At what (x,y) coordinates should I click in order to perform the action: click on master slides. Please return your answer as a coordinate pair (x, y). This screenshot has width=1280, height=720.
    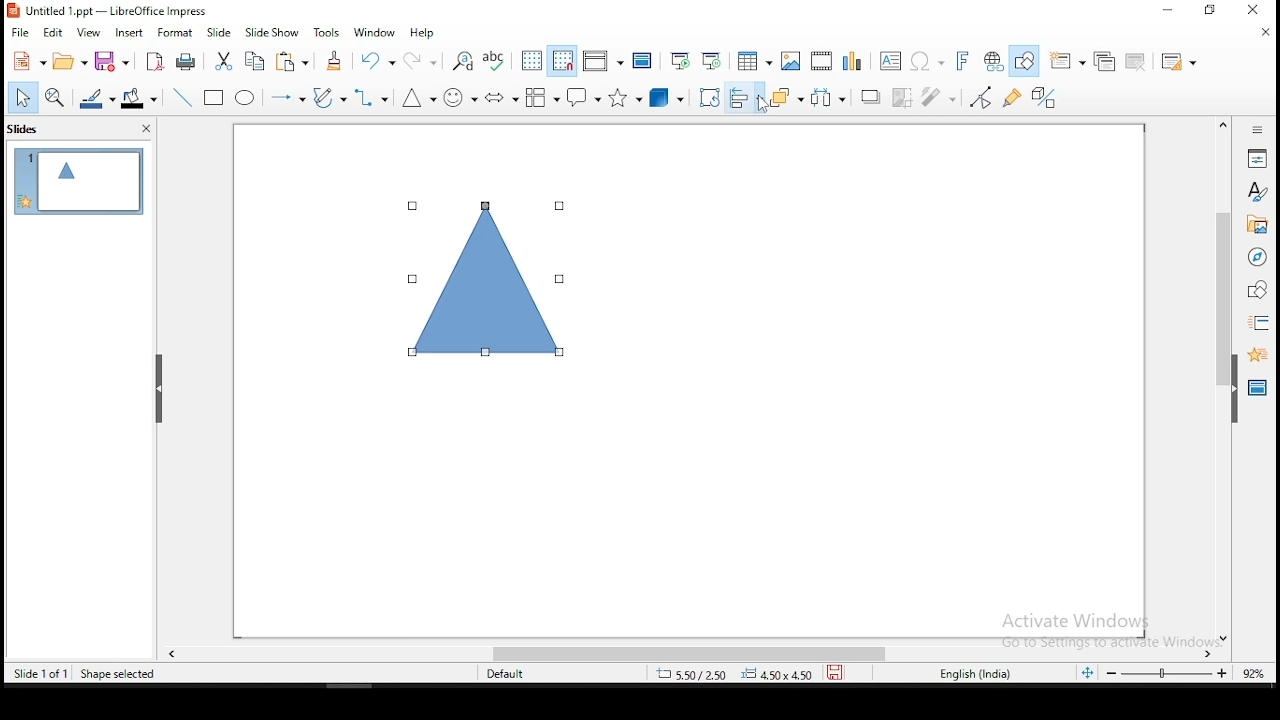
    Looking at the image, I should click on (1255, 391).